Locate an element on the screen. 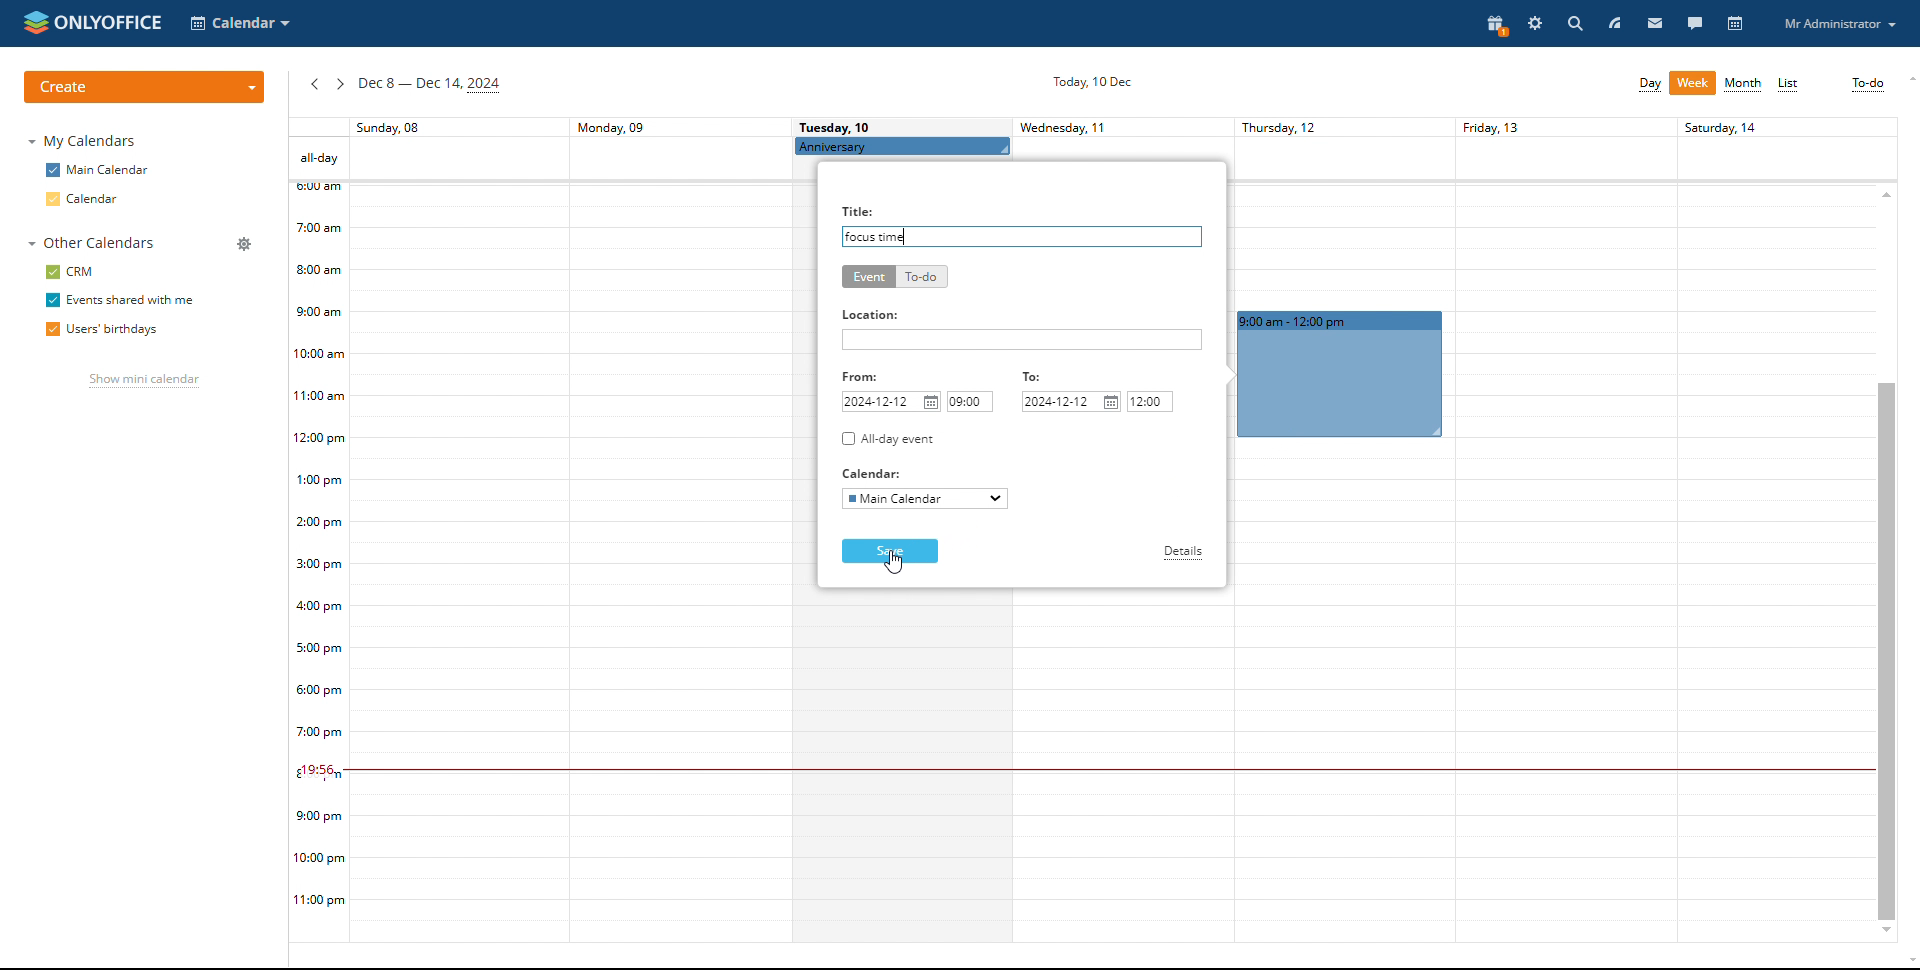  To: is located at coordinates (1035, 378).